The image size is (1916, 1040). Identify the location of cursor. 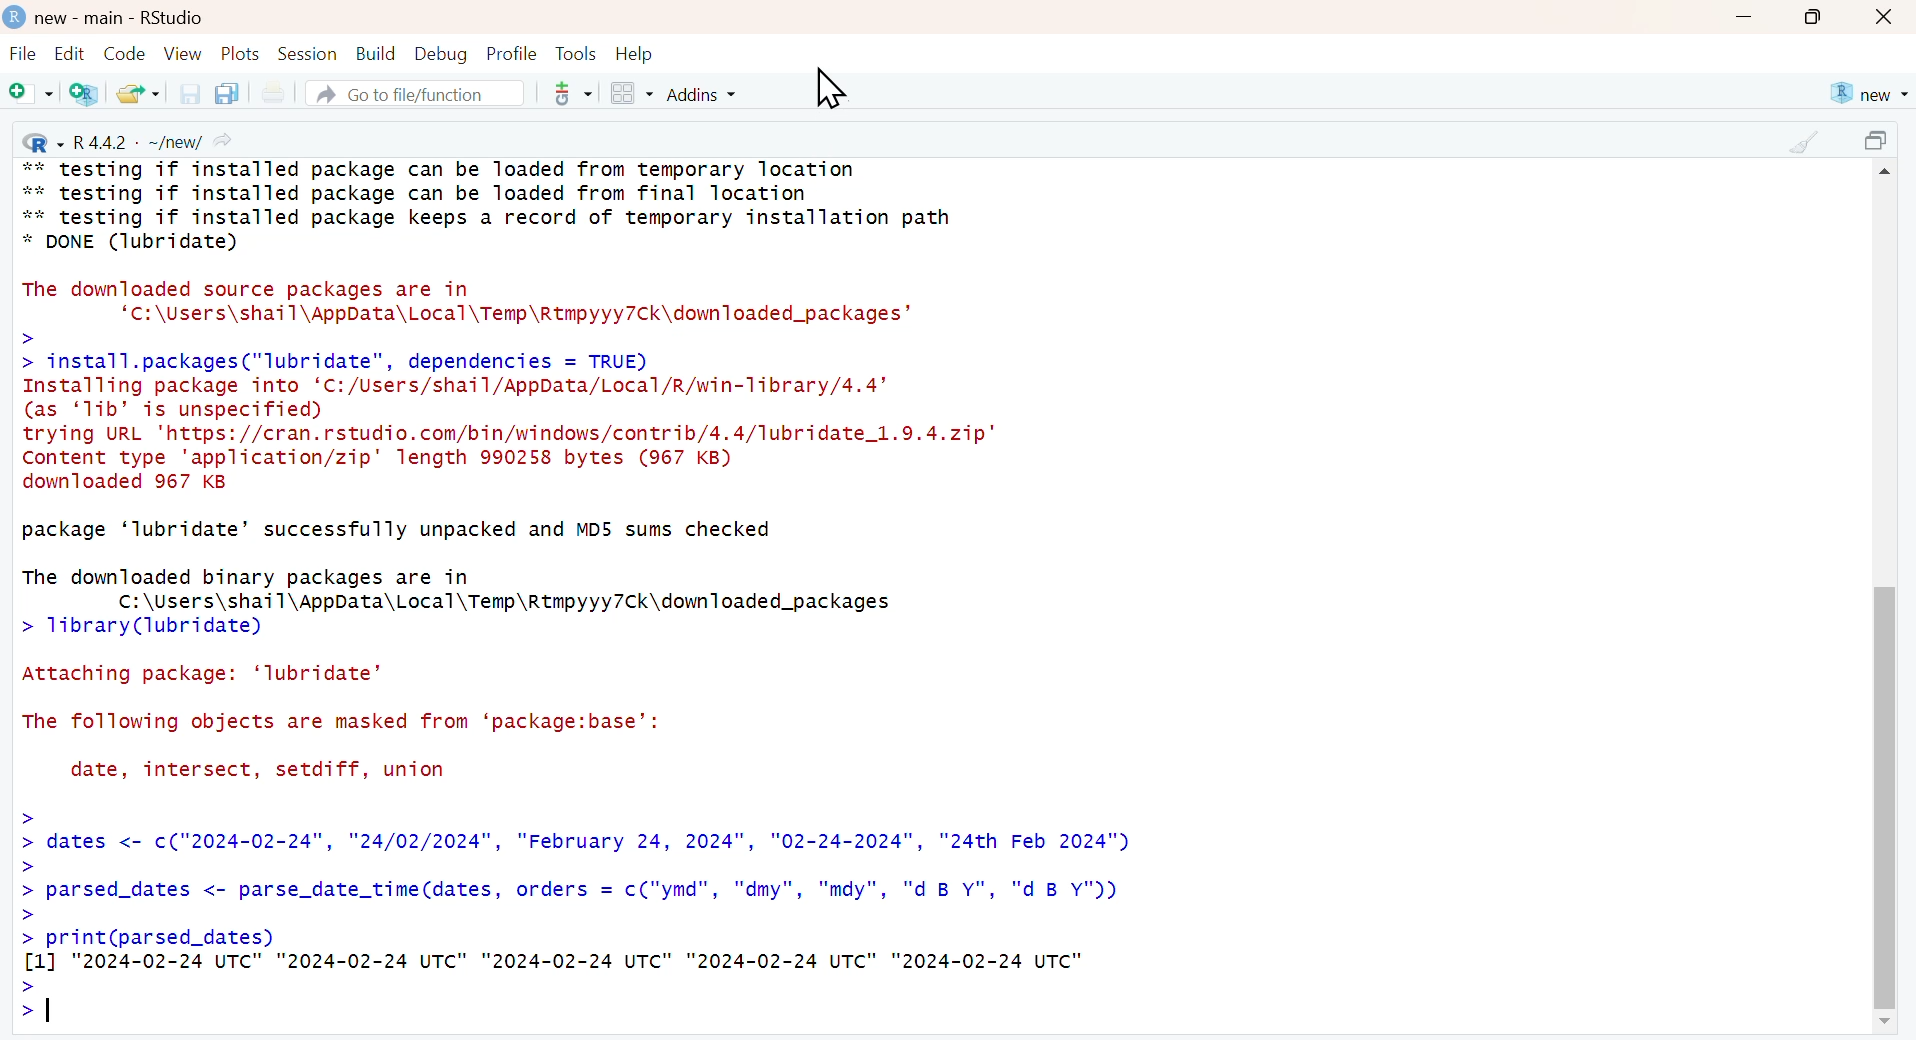
(830, 86).